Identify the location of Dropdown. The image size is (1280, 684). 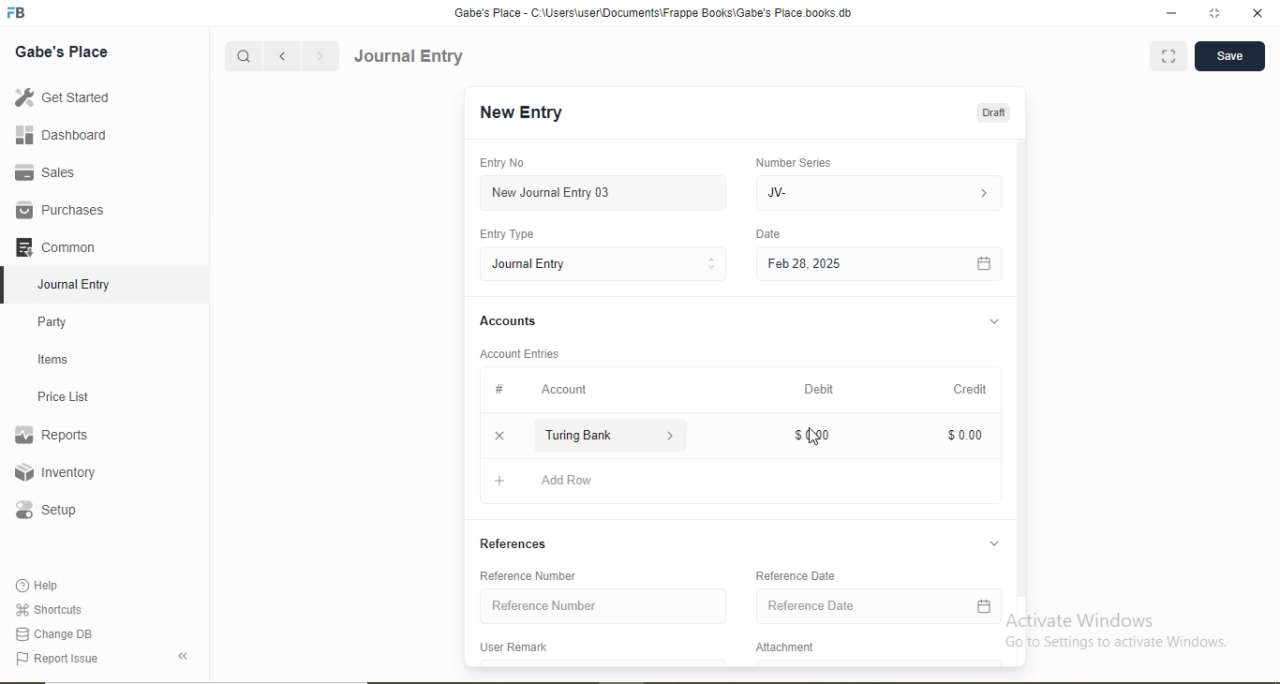
(672, 436).